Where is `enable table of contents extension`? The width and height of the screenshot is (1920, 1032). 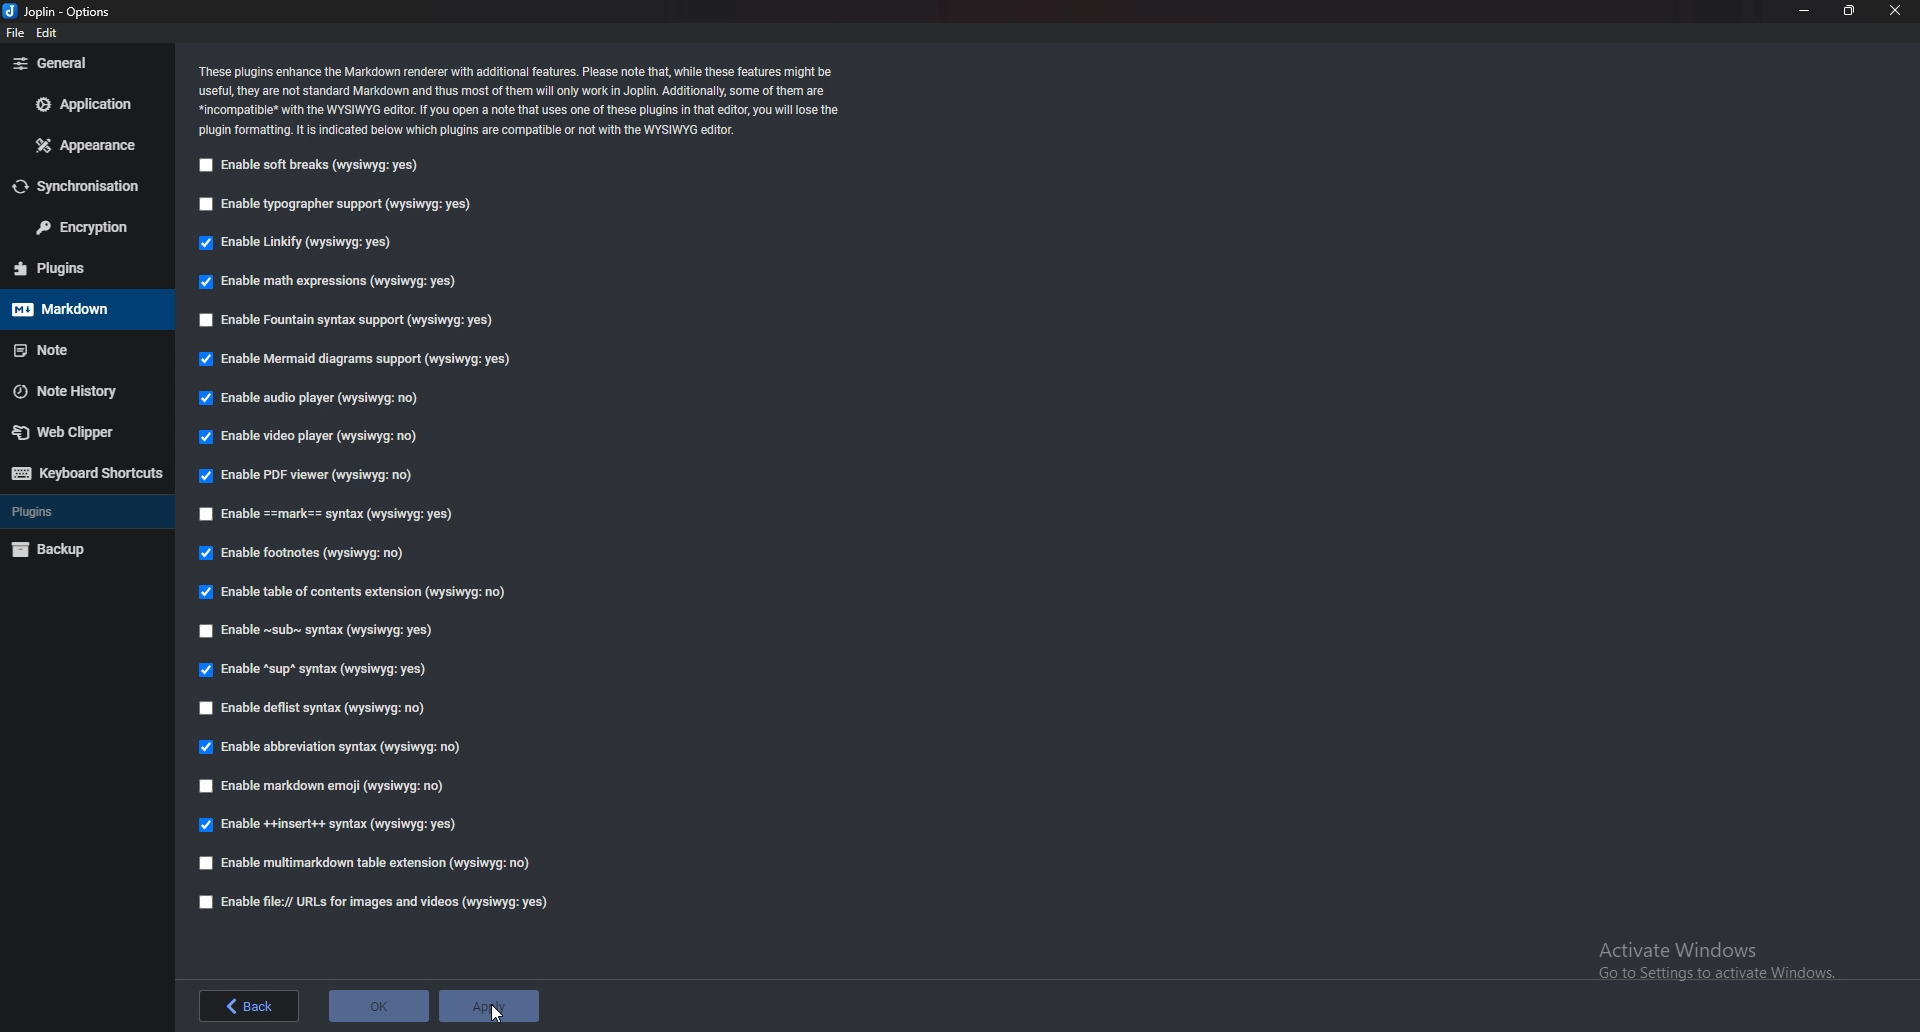 enable table of contents extension is located at coordinates (363, 594).